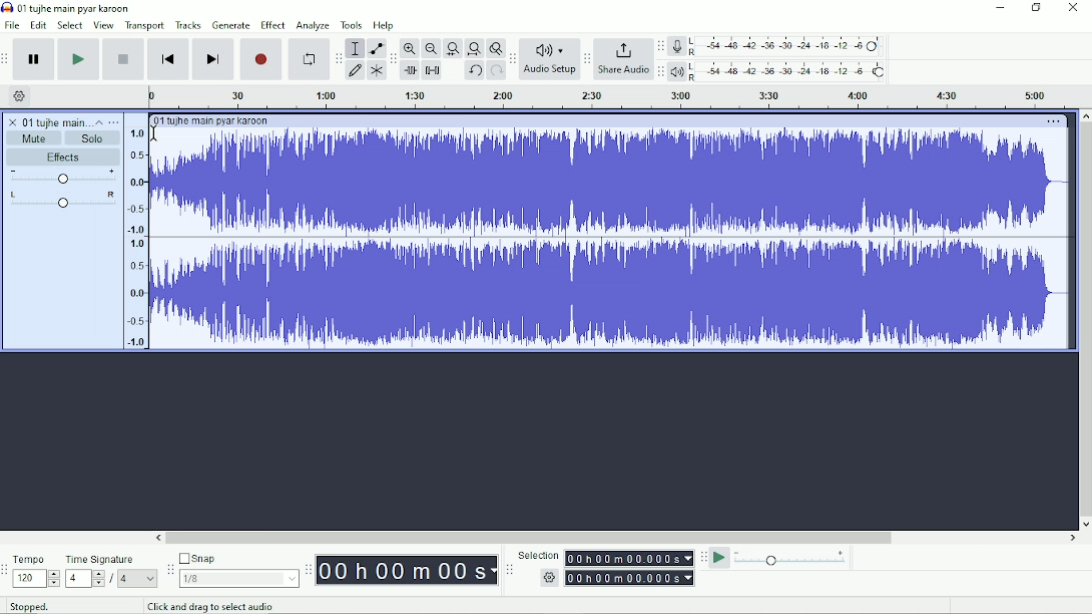 The width and height of the screenshot is (1092, 614). I want to click on Audacity tools toolbar, so click(338, 58).